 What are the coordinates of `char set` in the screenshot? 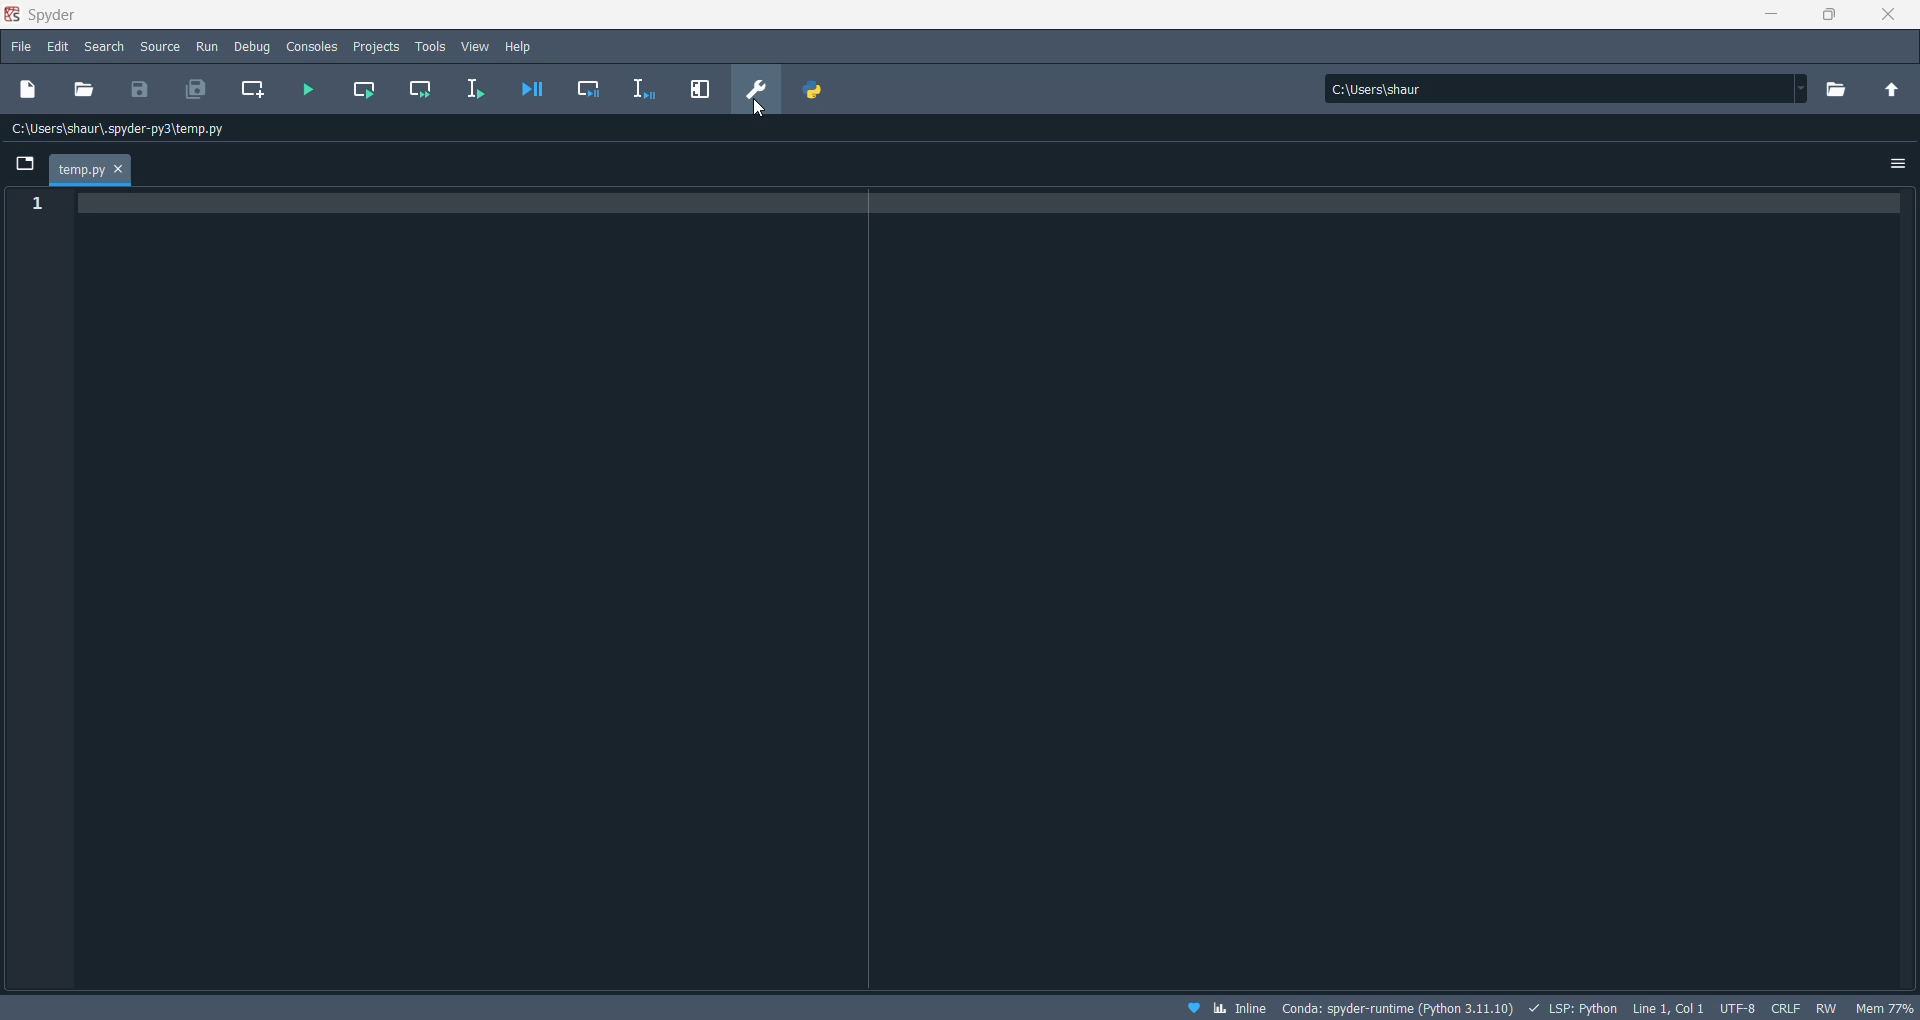 It's located at (1737, 1005).